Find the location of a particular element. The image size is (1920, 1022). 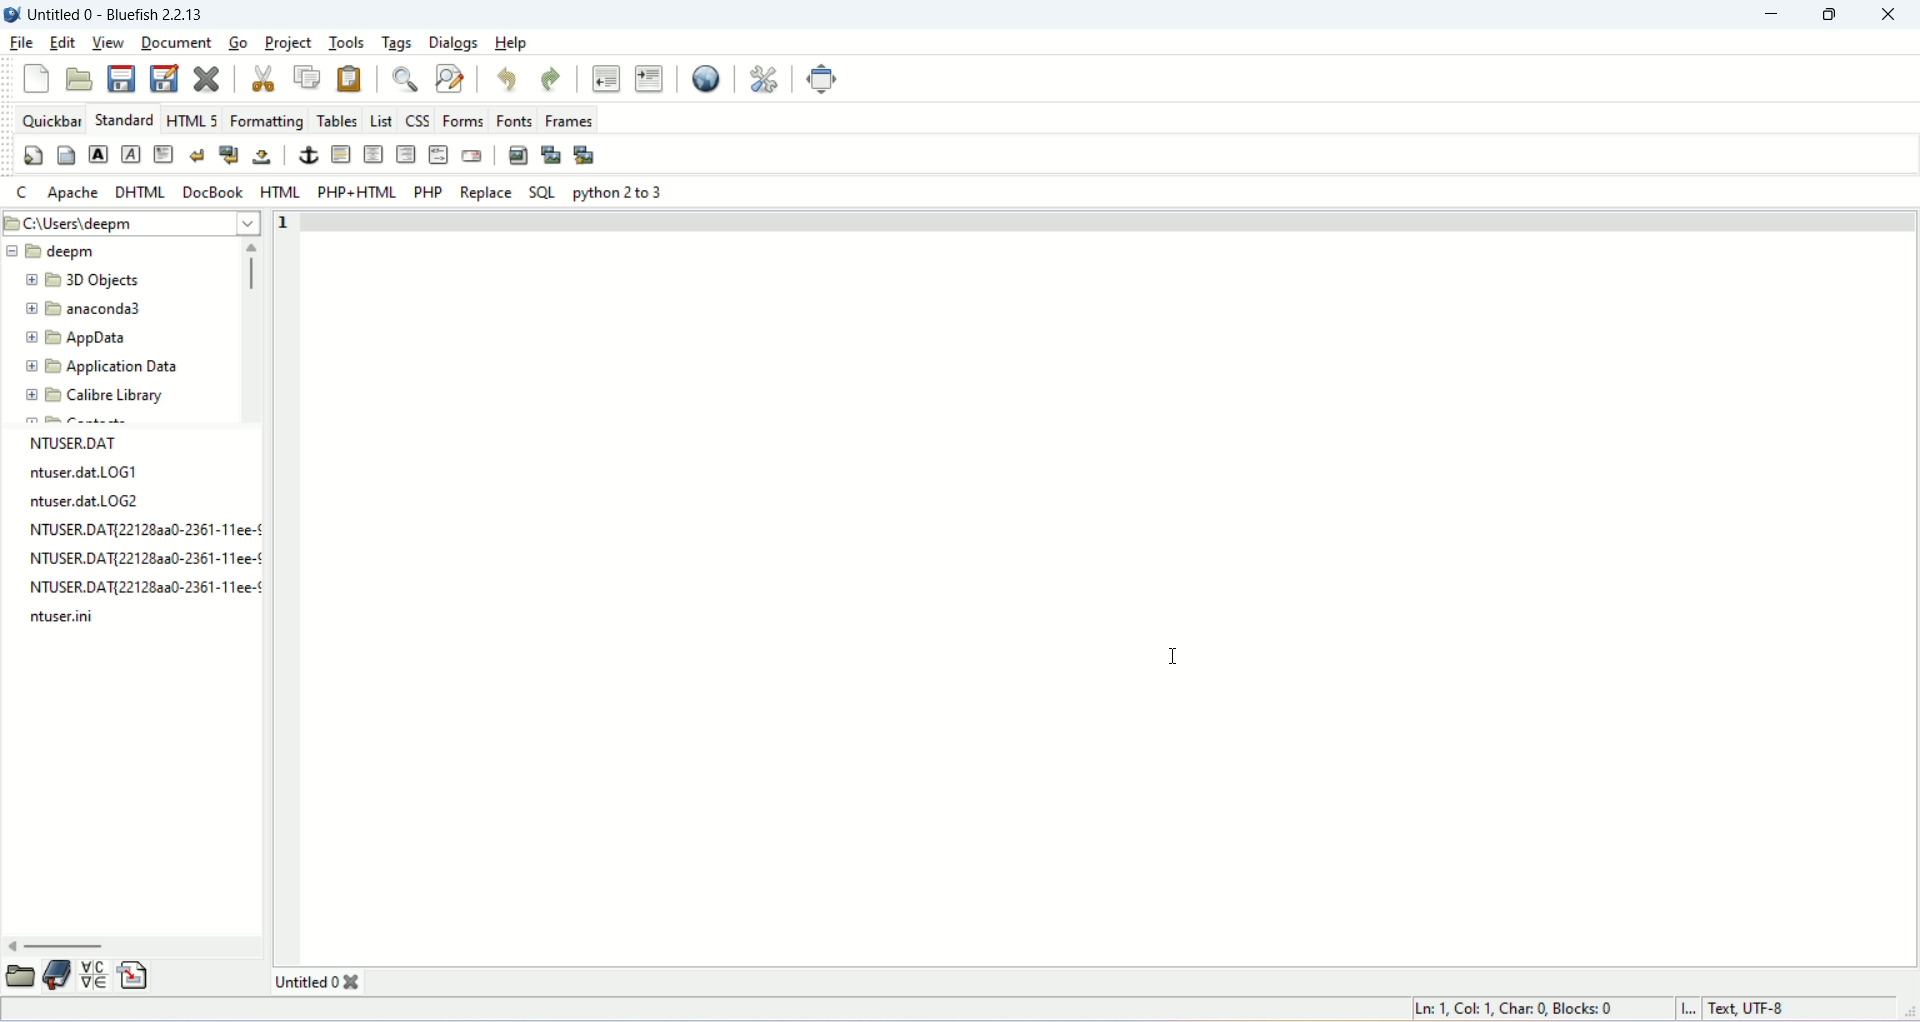

Multi thumbnail is located at coordinates (584, 155).